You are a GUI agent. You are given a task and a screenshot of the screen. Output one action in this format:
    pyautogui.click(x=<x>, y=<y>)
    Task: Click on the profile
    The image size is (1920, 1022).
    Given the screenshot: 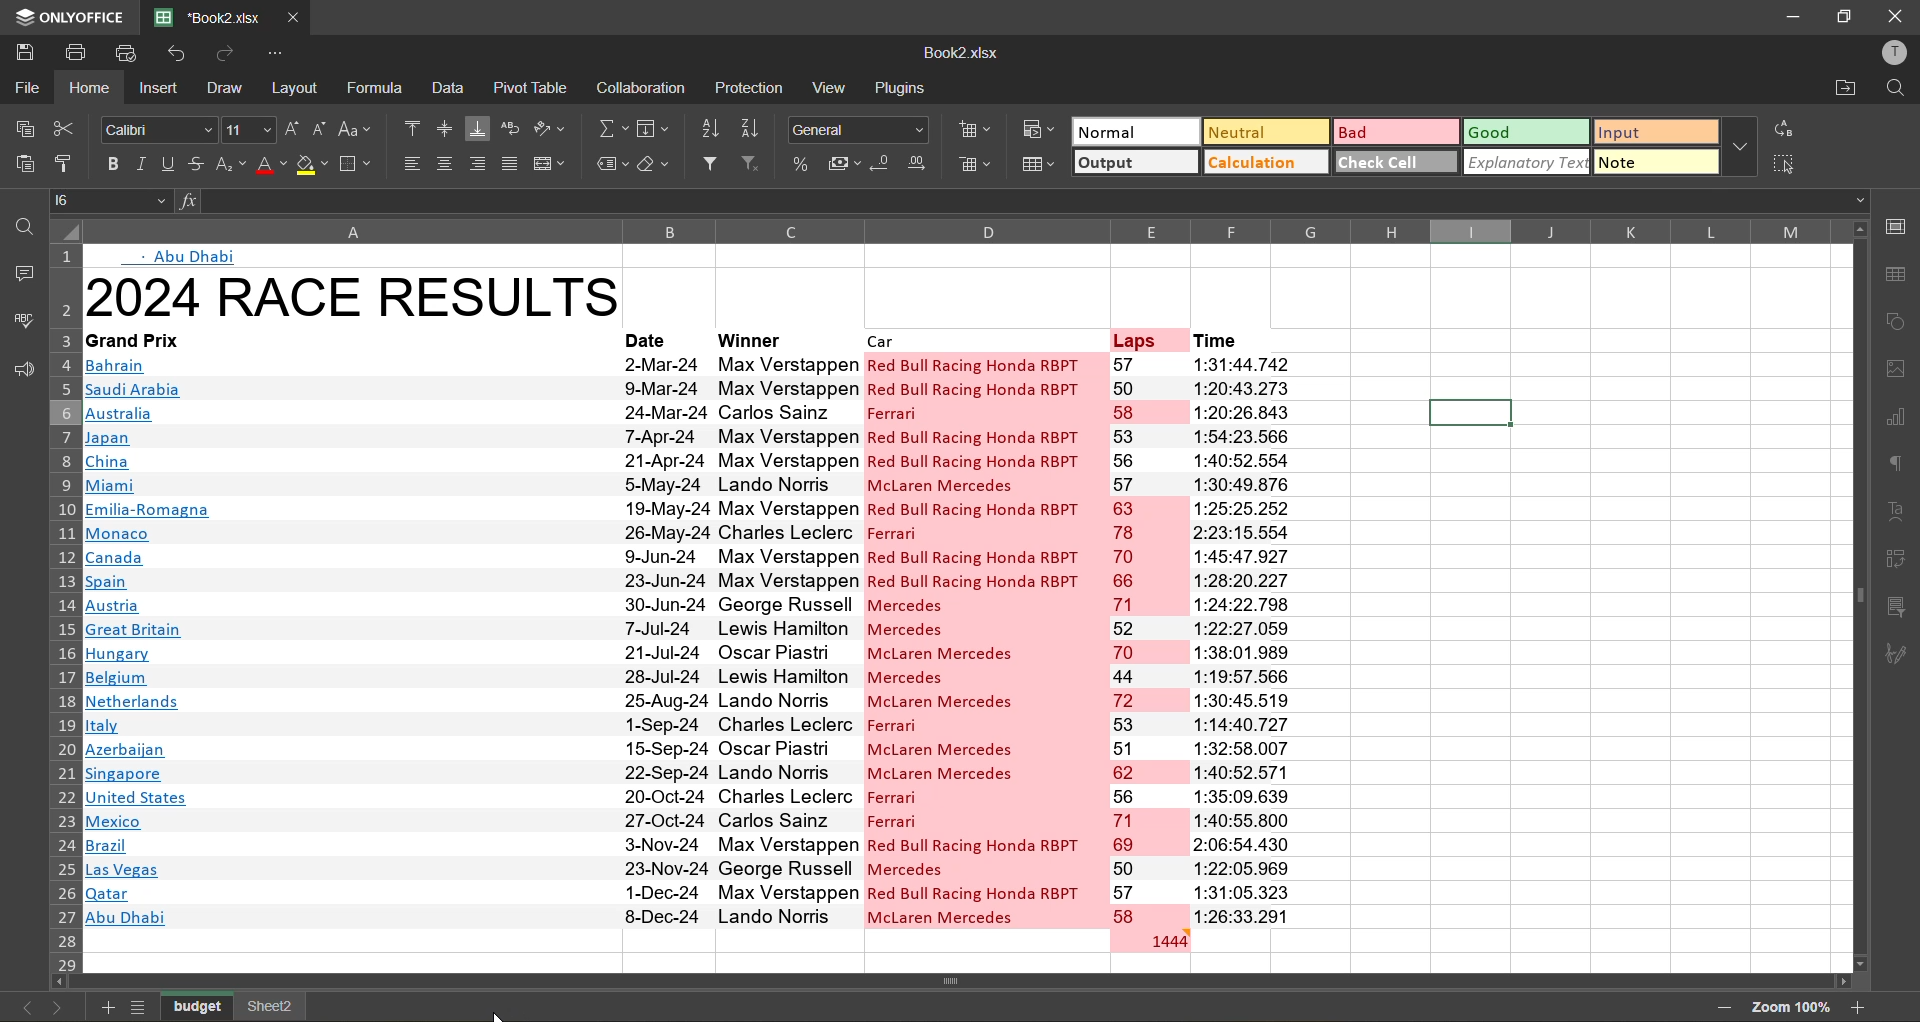 What is the action you would take?
    pyautogui.click(x=1891, y=56)
    